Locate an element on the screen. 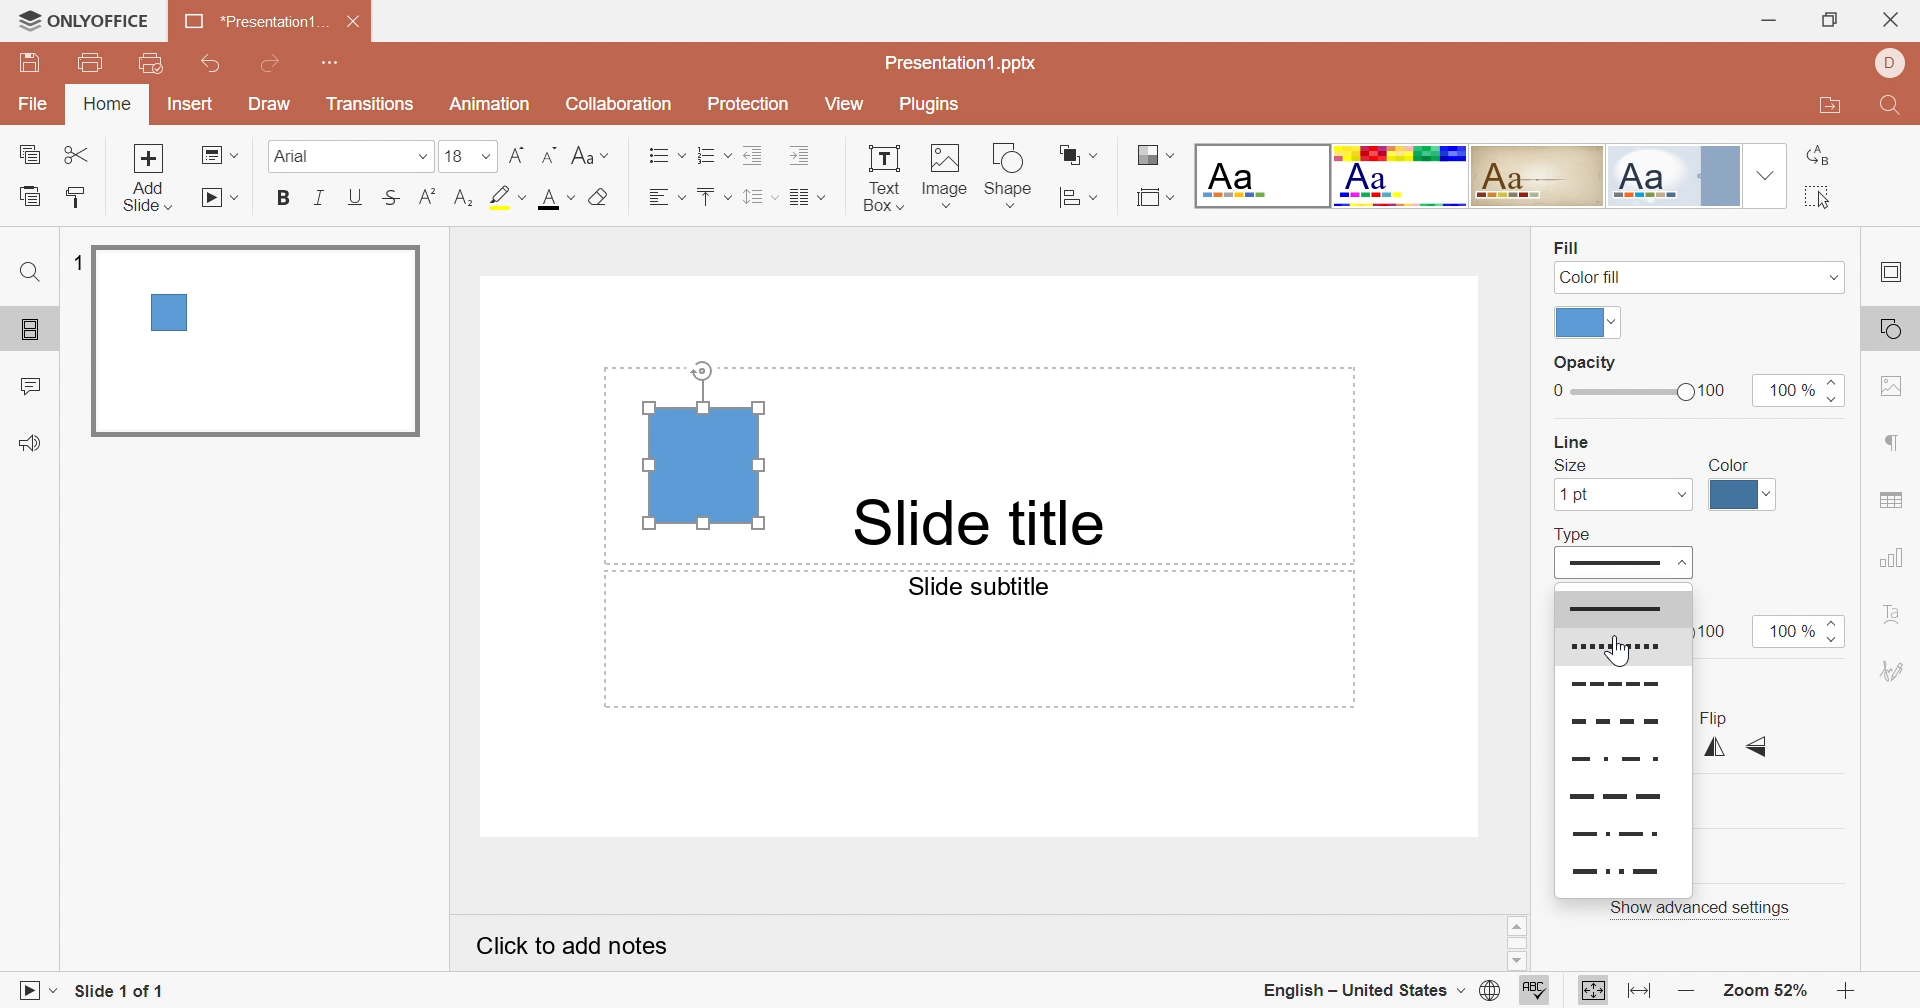 Image resolution: width=1920 pixels, height=1008 pixels. Basic is located at coordinates (1402, 175).